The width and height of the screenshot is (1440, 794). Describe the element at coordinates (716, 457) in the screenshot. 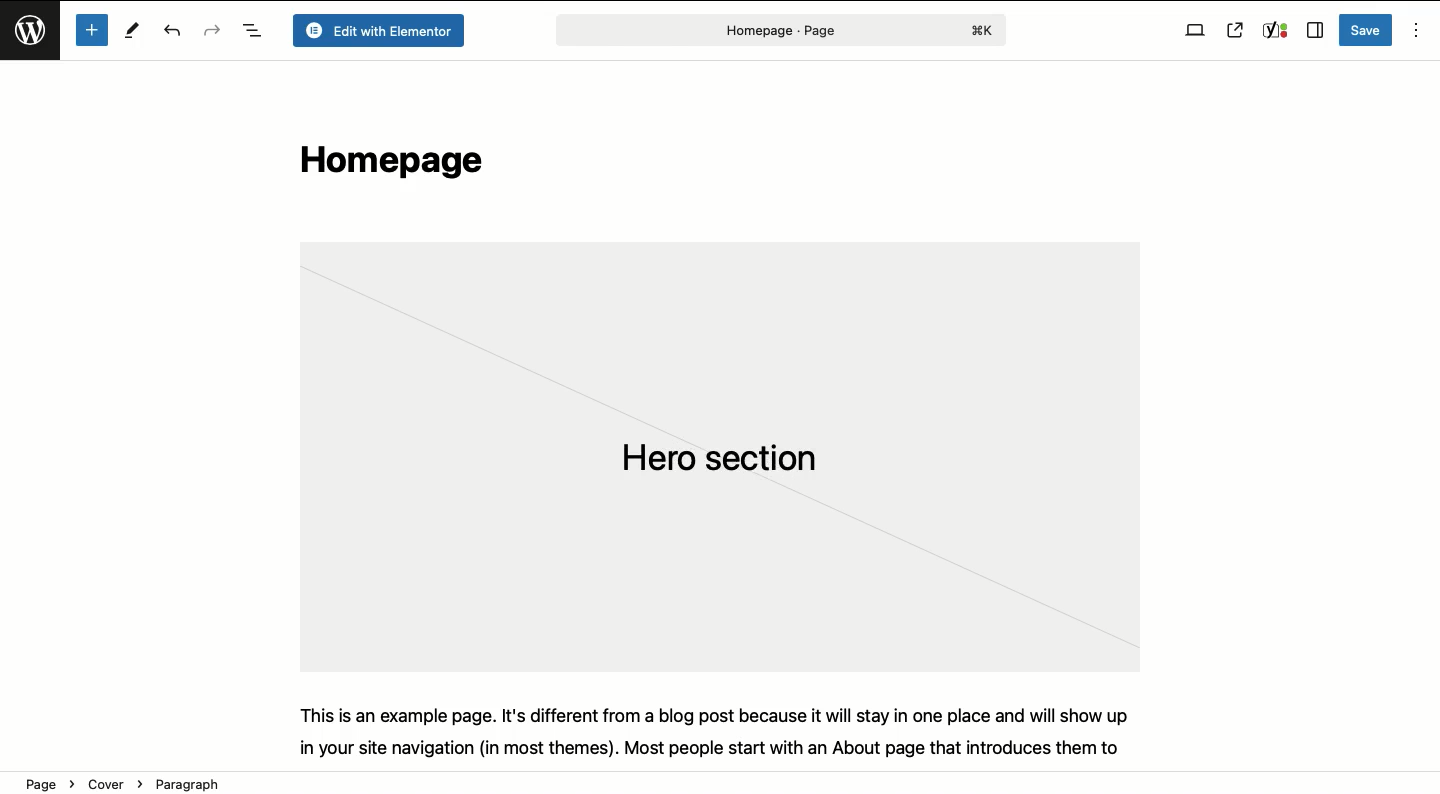

I see `Hero section added` at that location.